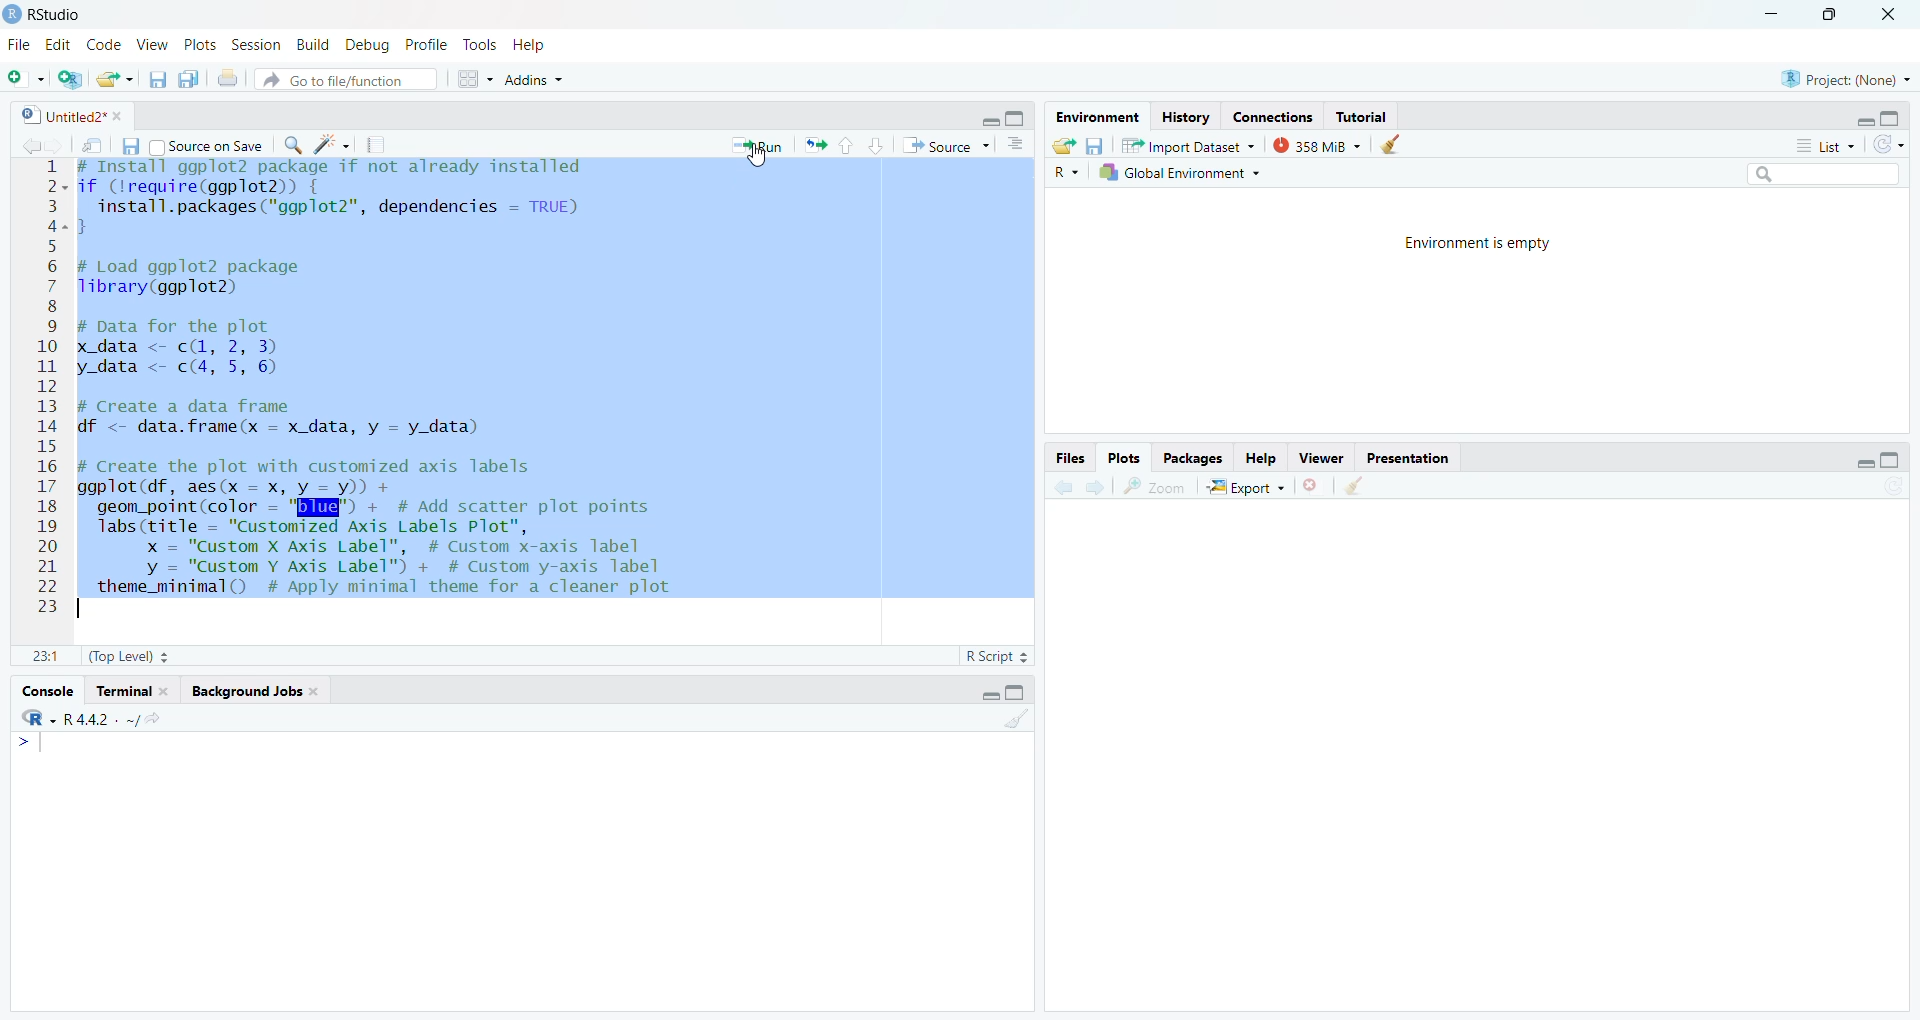 Image resolution: width=1920 pixels, height=1020 pixels. Describe the element at coordinates (114, 80) in the screenshot. I see `export` at that location.